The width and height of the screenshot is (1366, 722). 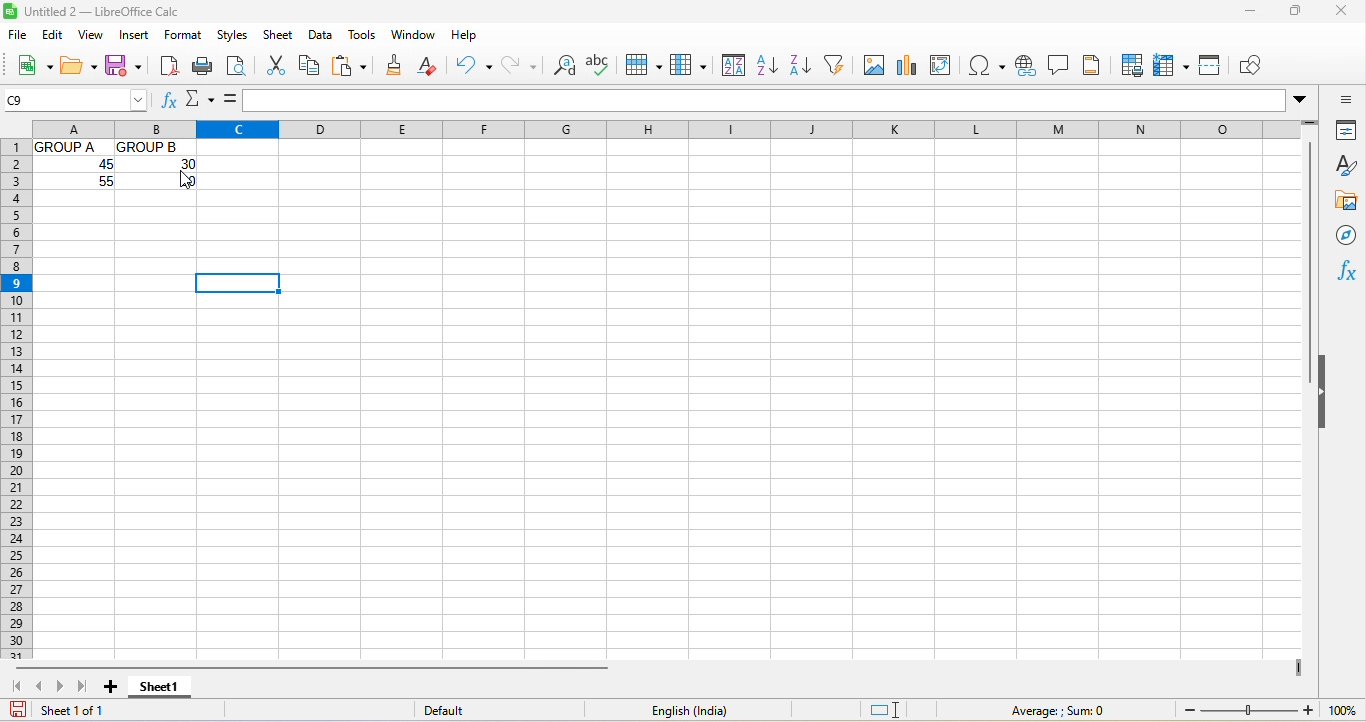 I want to click on zoom, so click(x=1245, y=711).